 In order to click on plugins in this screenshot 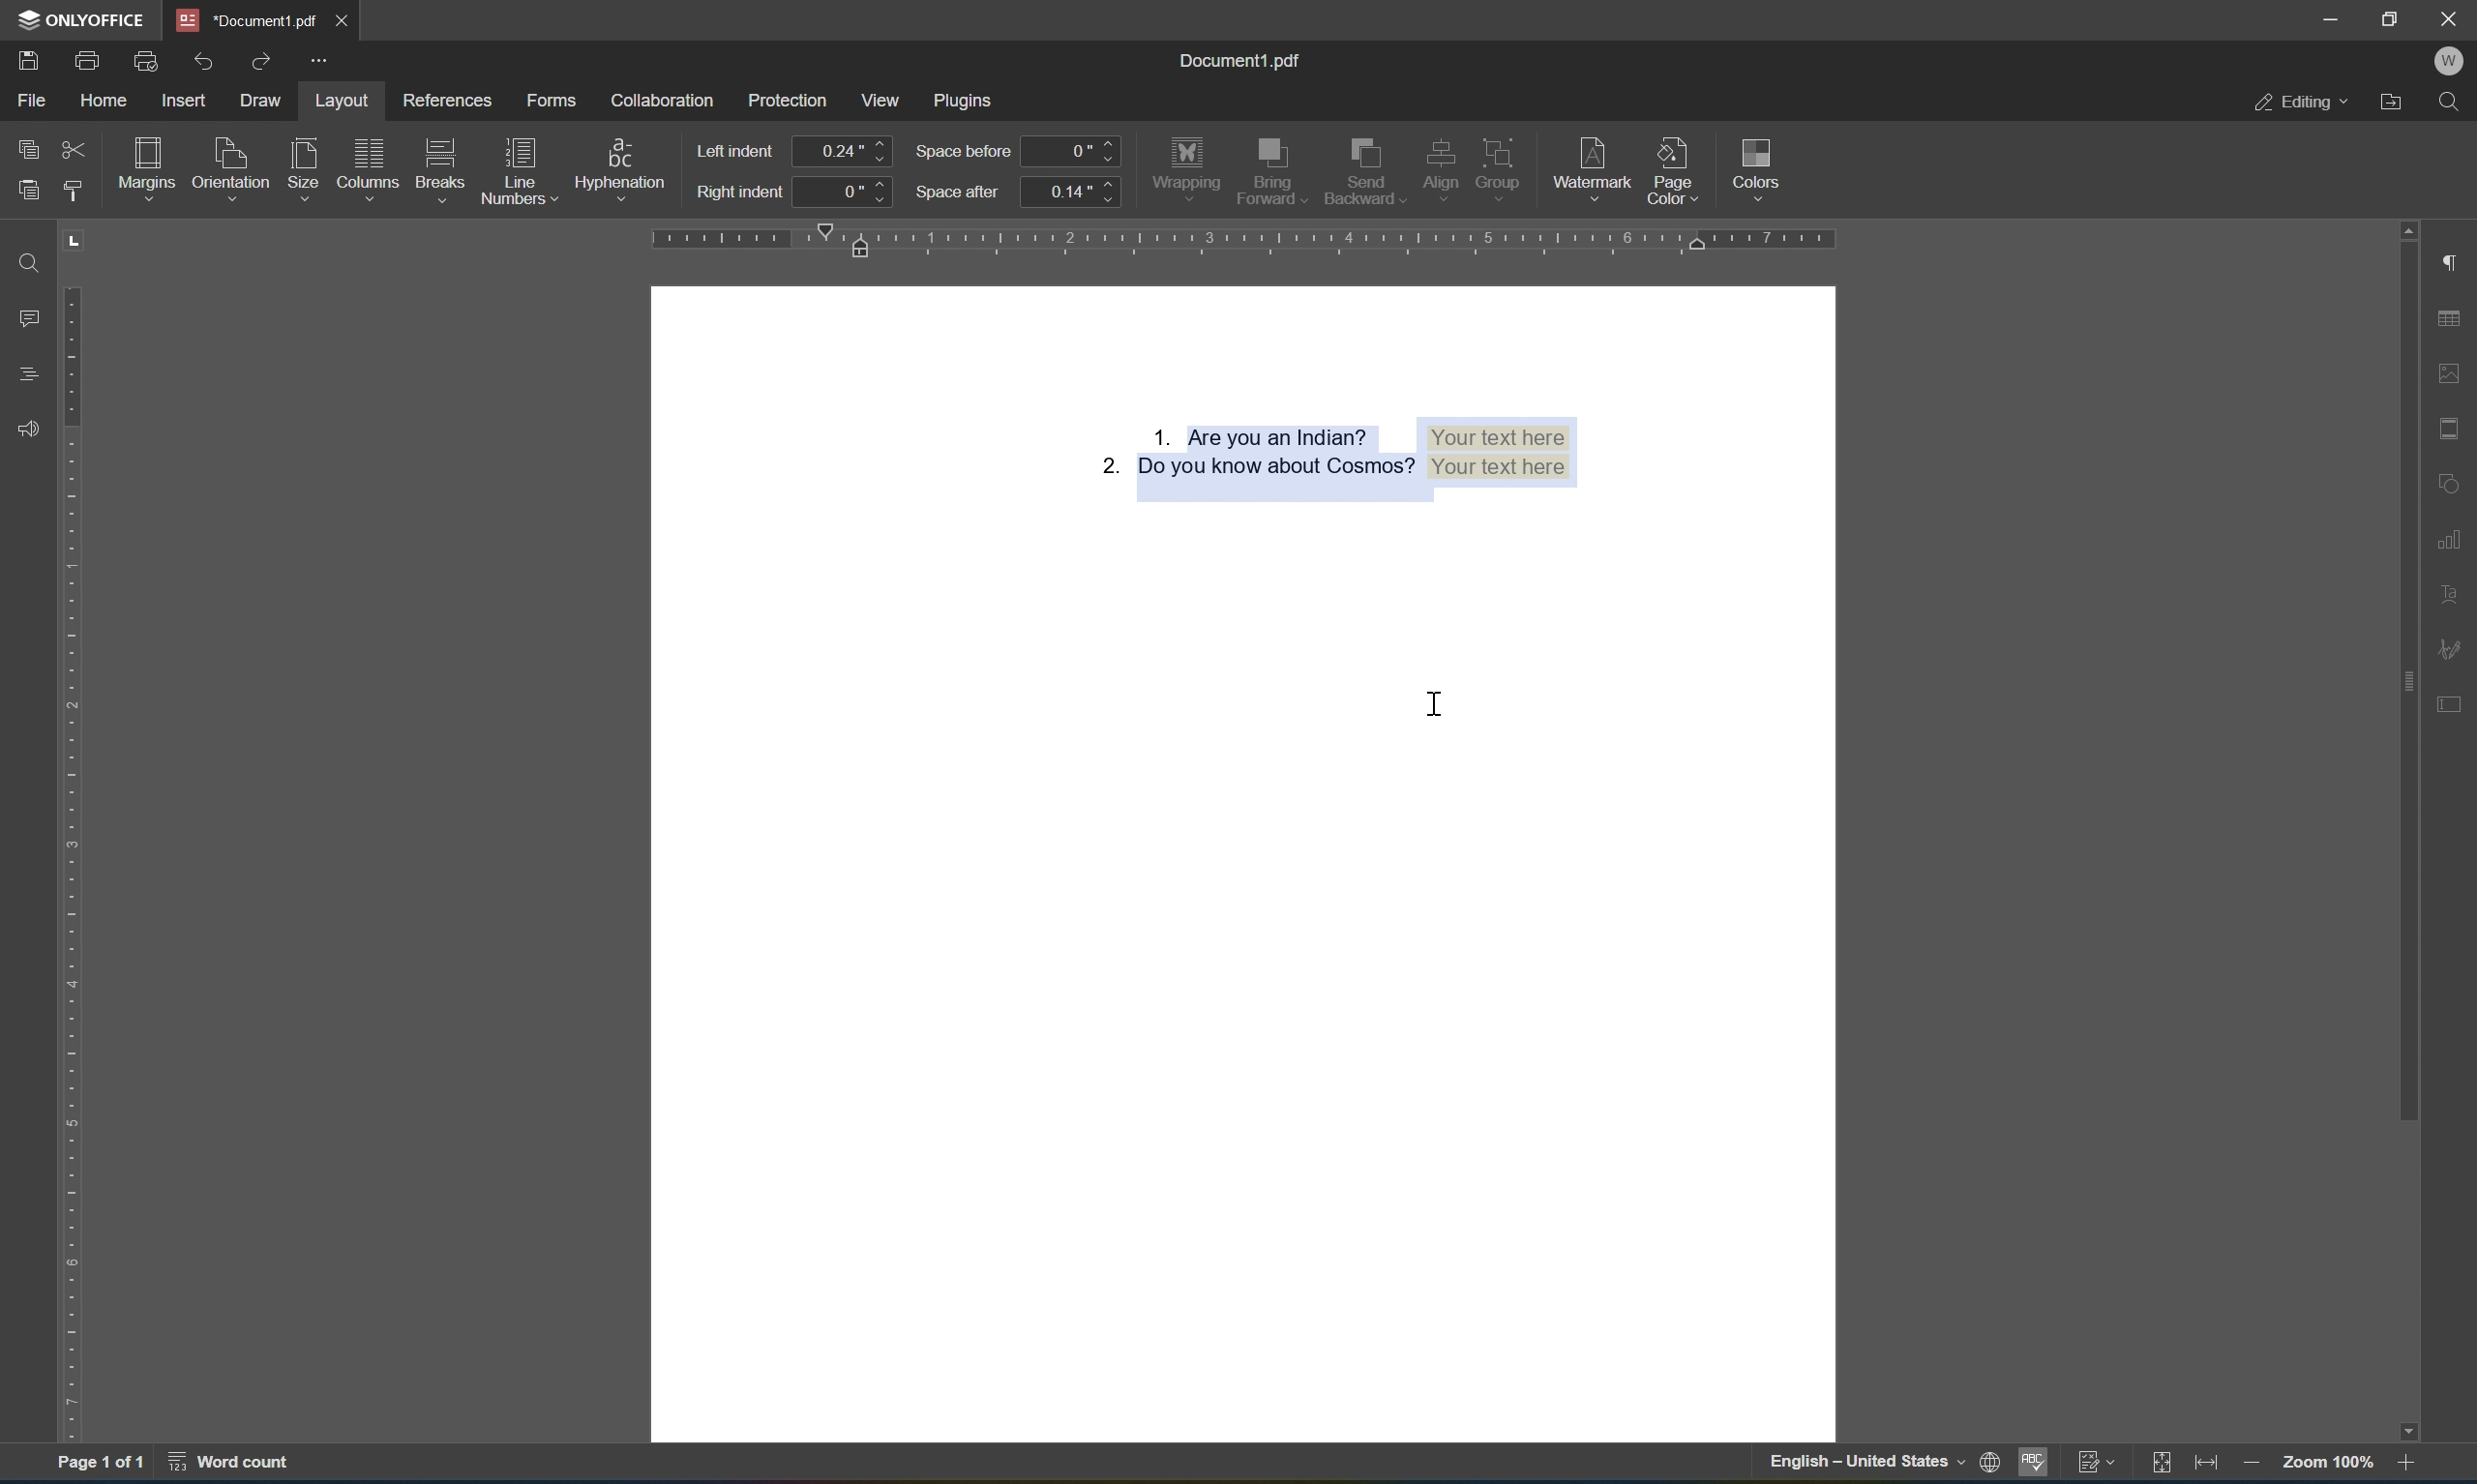, I will do `click(968, 97)`.